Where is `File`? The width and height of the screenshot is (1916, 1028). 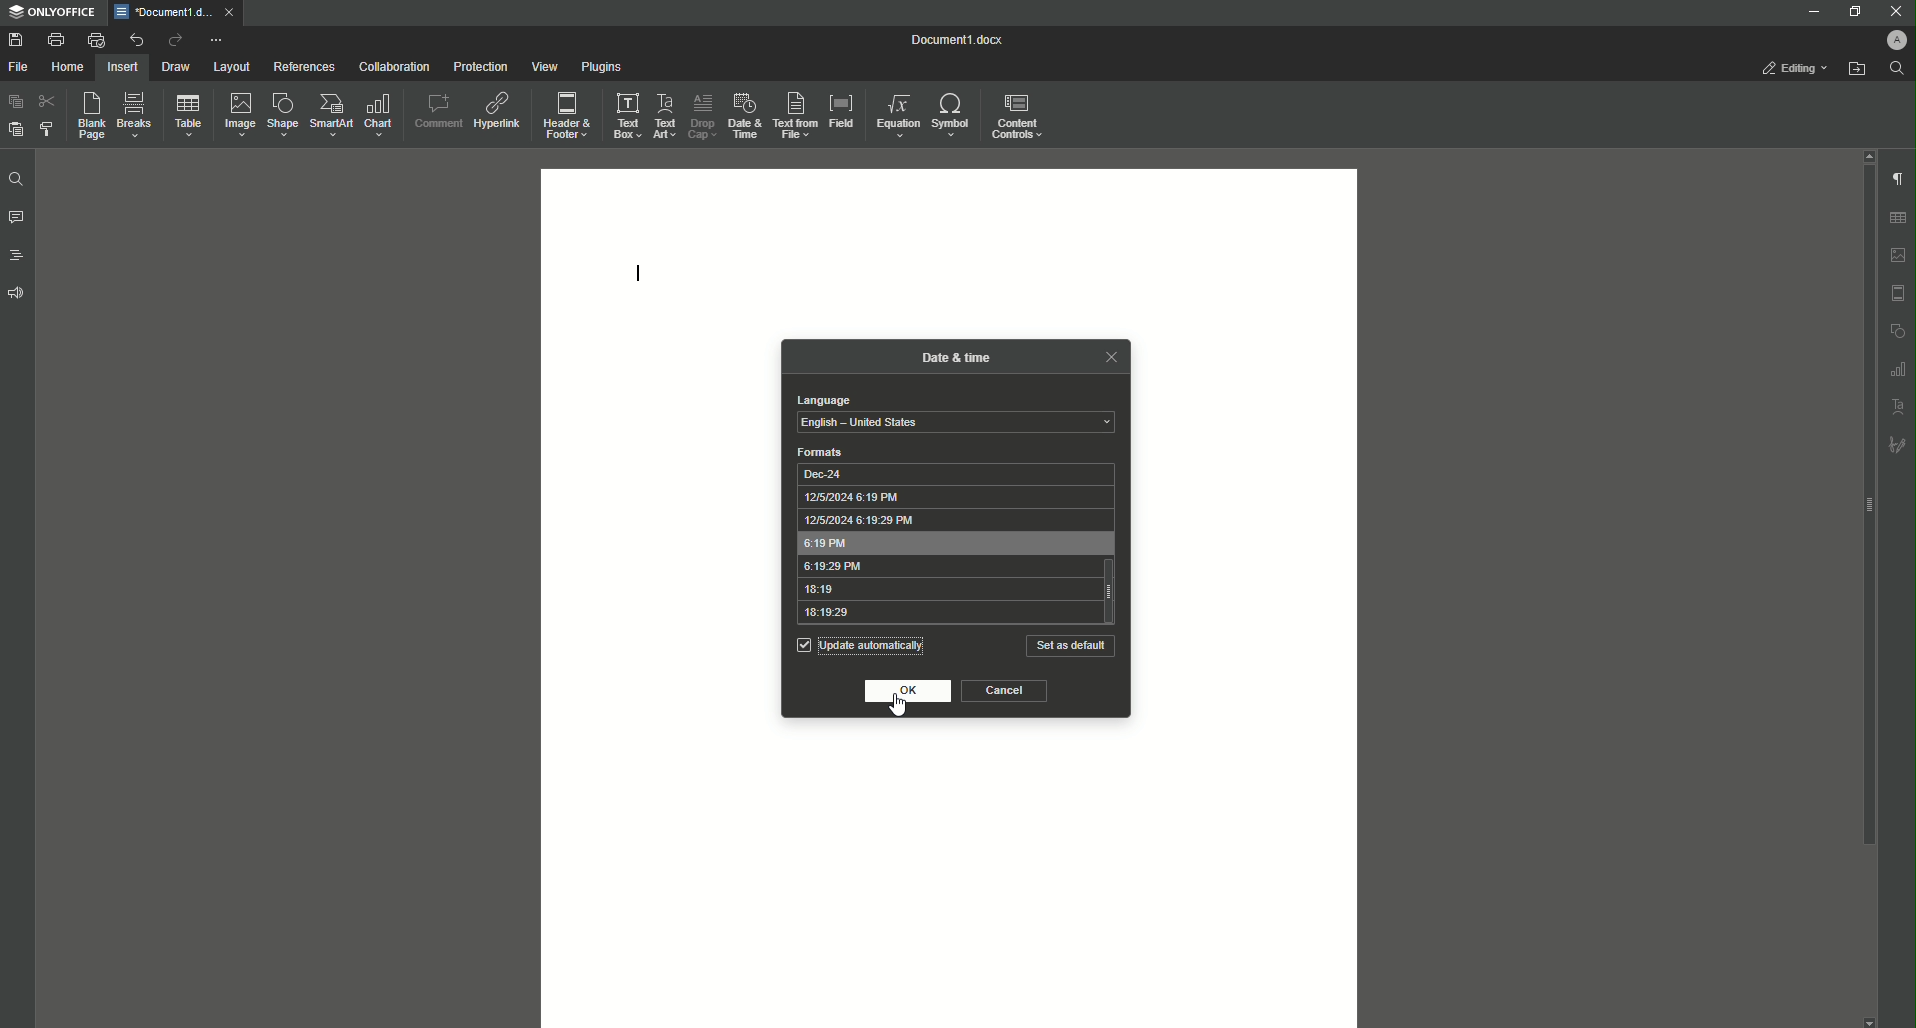
File is located at coordinates (21, 67).